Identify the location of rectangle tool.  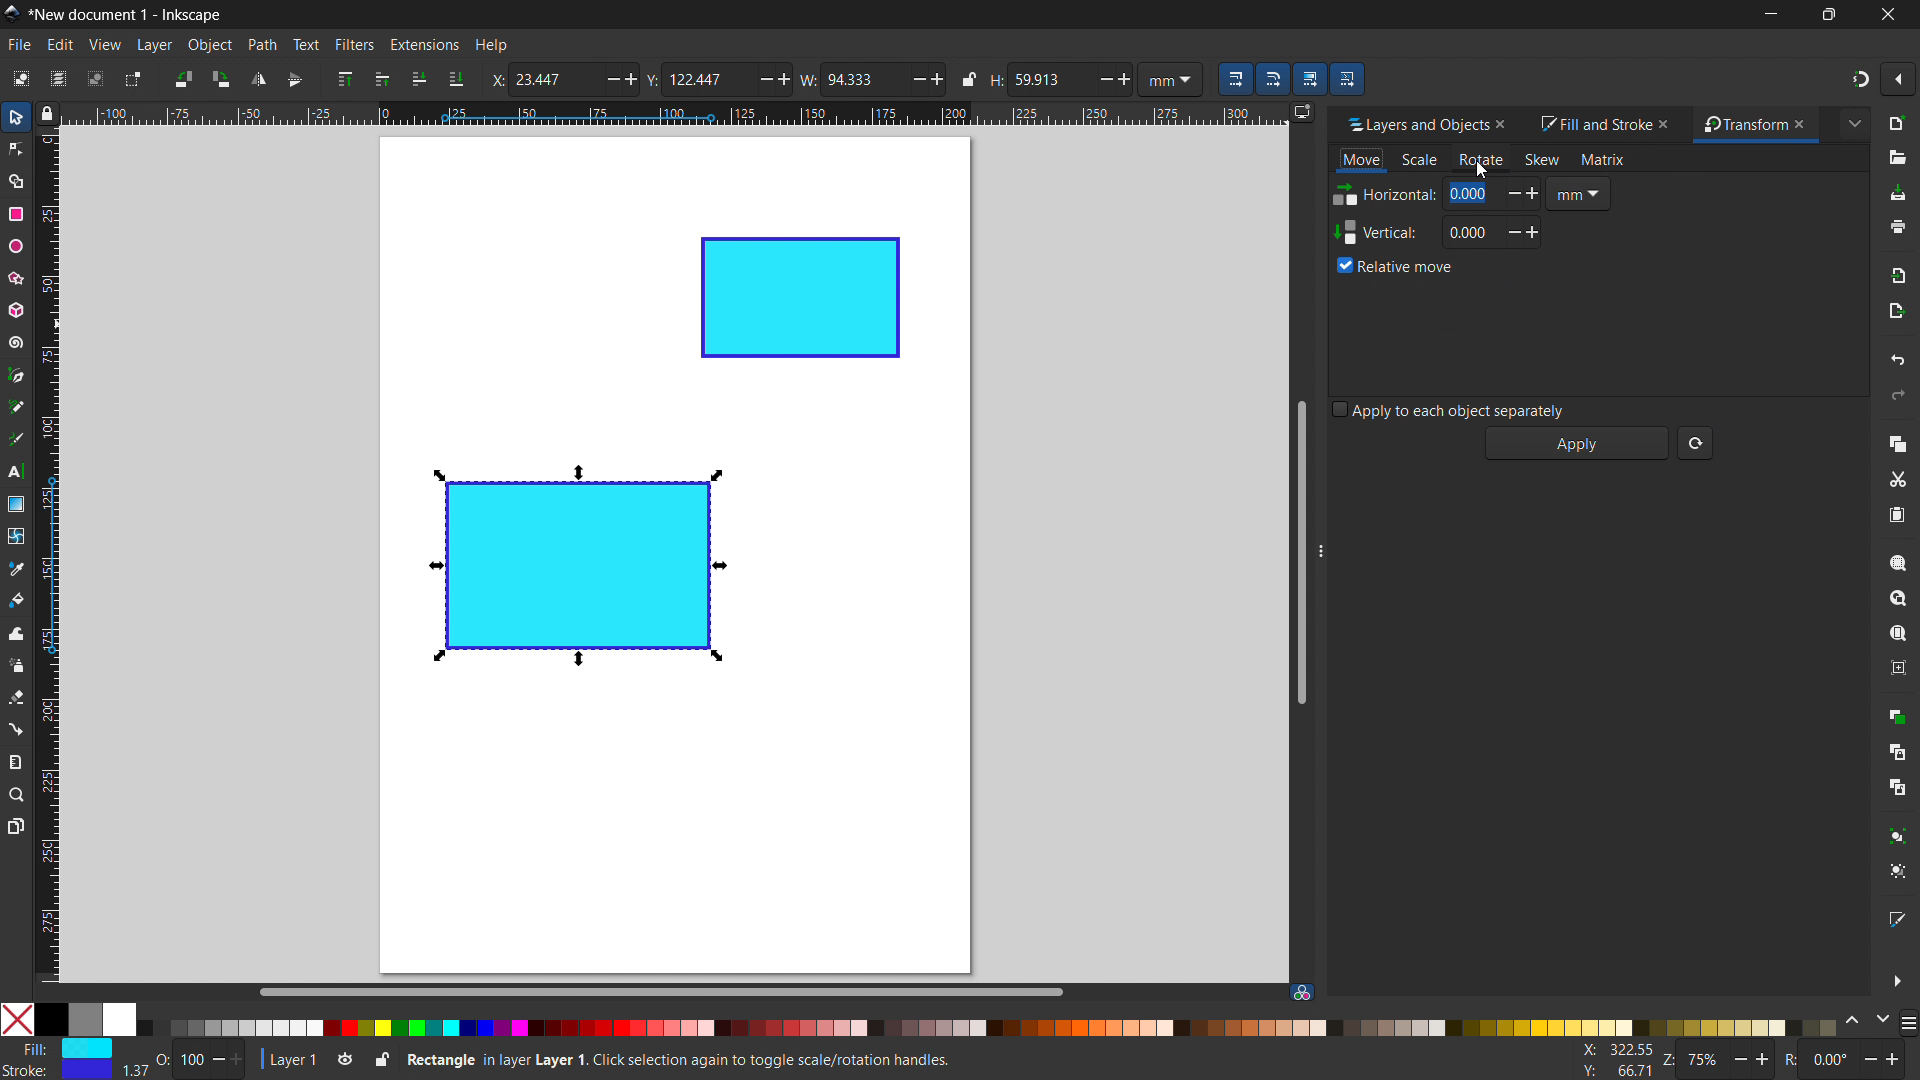
(16, 214).